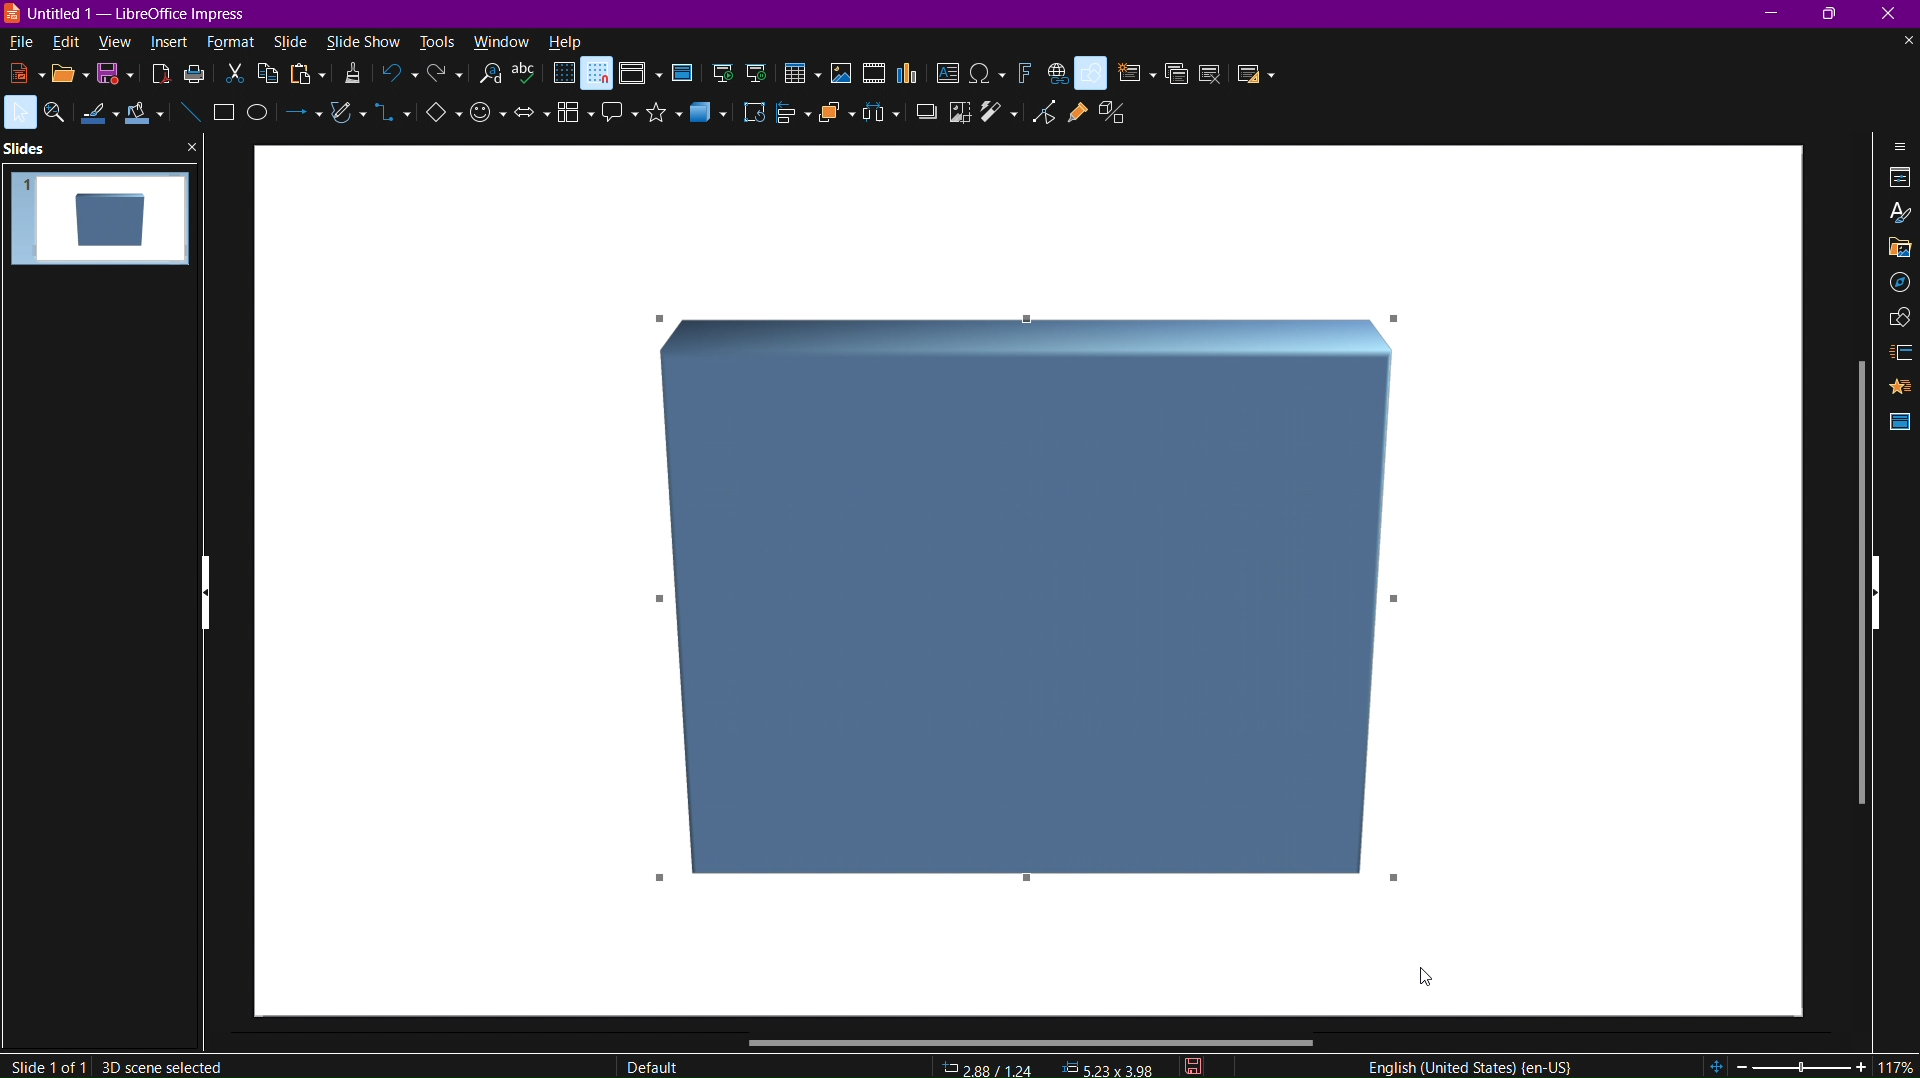 The image size is (1920, 1078). What do you see at coordinates (1133, 74) in the screenshot?
I see `New Slide` at bounding box center [1133, 74].